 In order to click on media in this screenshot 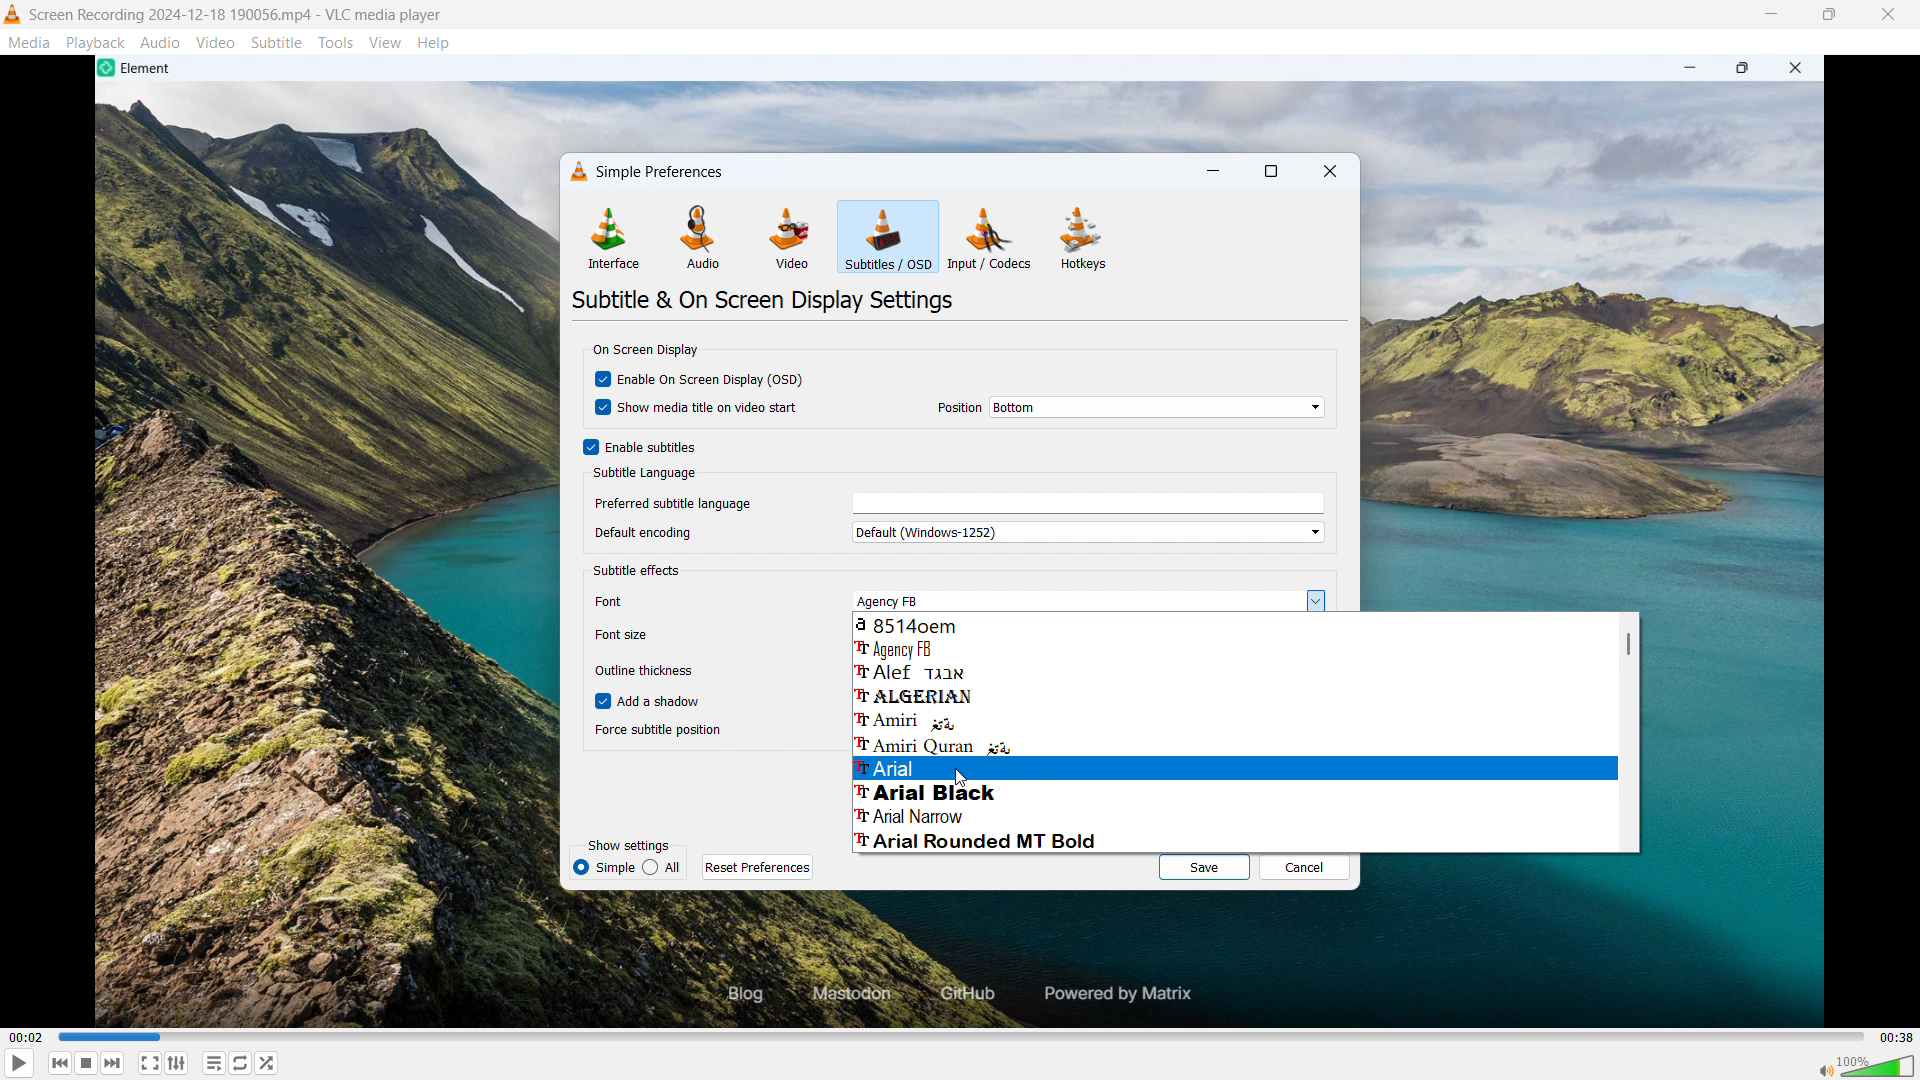, I will do `click(30, 42)`.